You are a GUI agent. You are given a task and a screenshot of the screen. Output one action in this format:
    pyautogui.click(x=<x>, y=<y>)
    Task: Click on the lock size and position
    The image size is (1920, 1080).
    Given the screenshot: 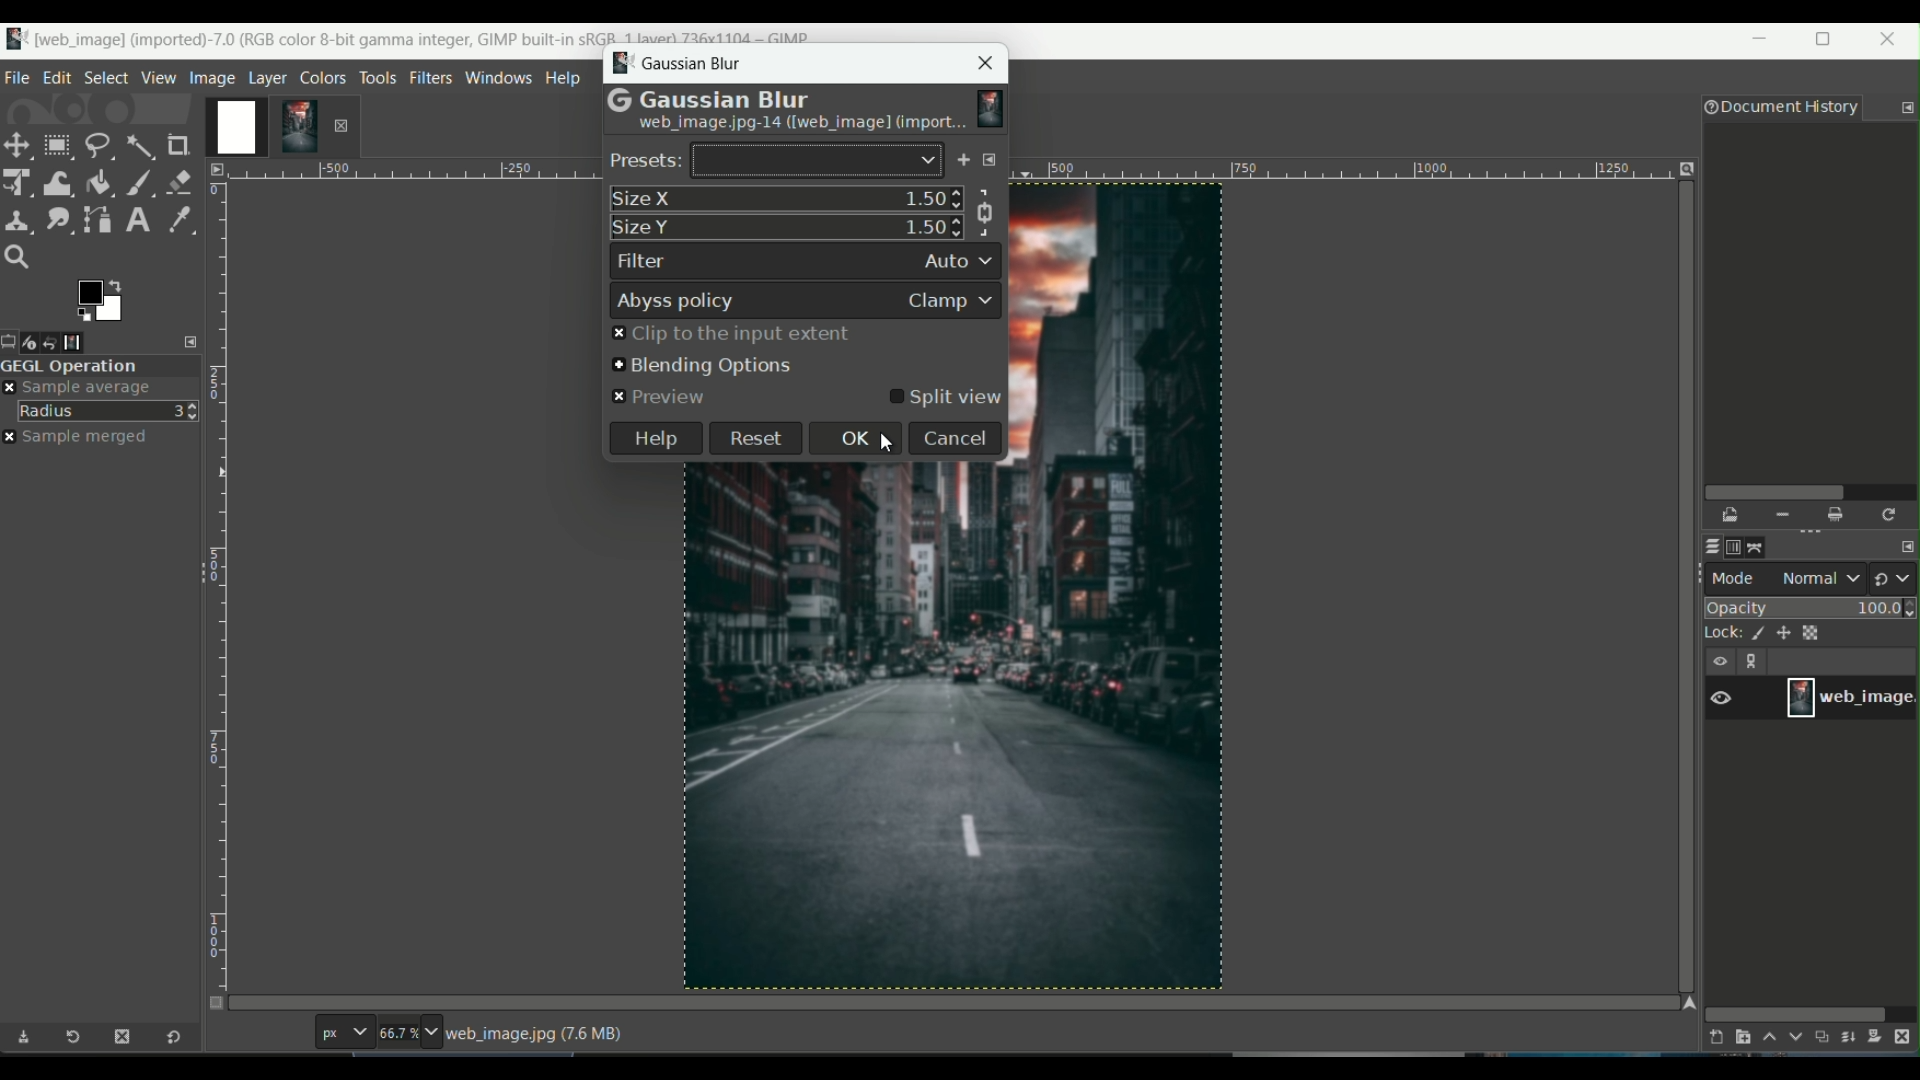 What is the action you would take?
    pyautogui.click(x=1784, y=634)
    